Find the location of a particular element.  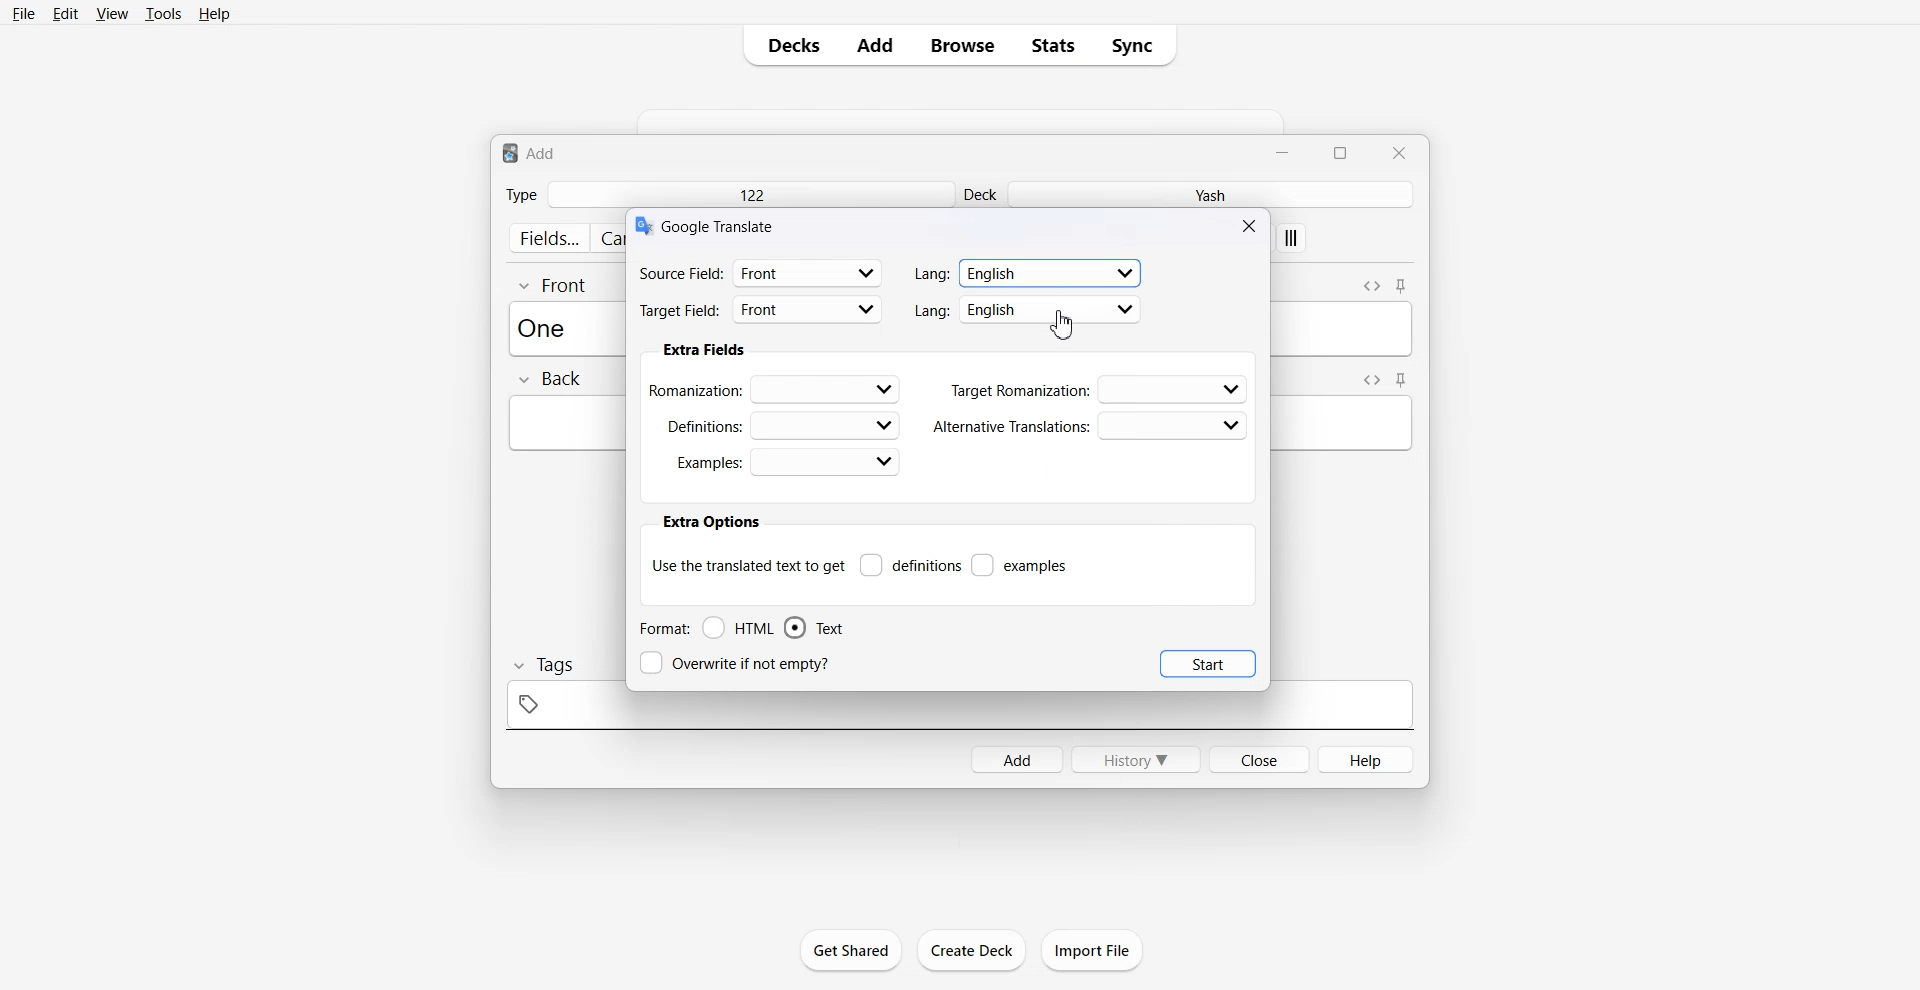

Toggle sticky is located at coordinates (1403, 287).